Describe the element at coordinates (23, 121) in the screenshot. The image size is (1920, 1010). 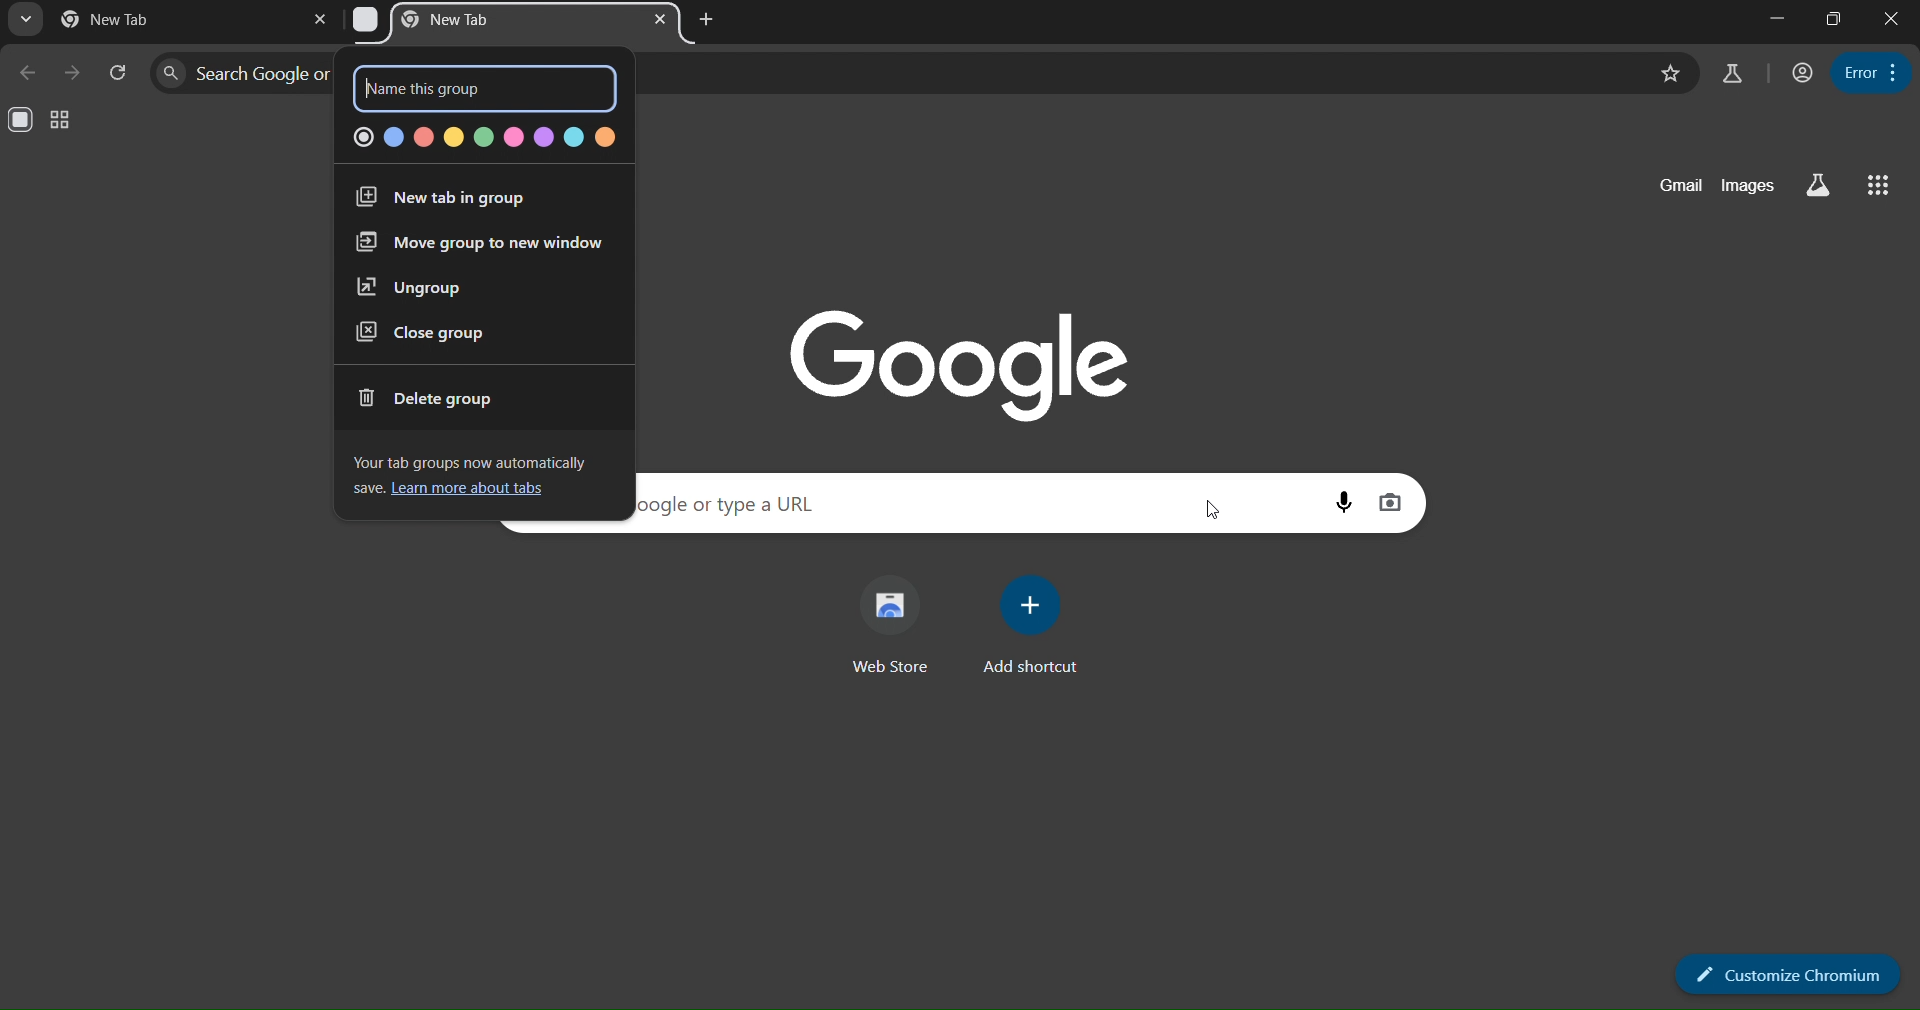
I see `icon` at that location.